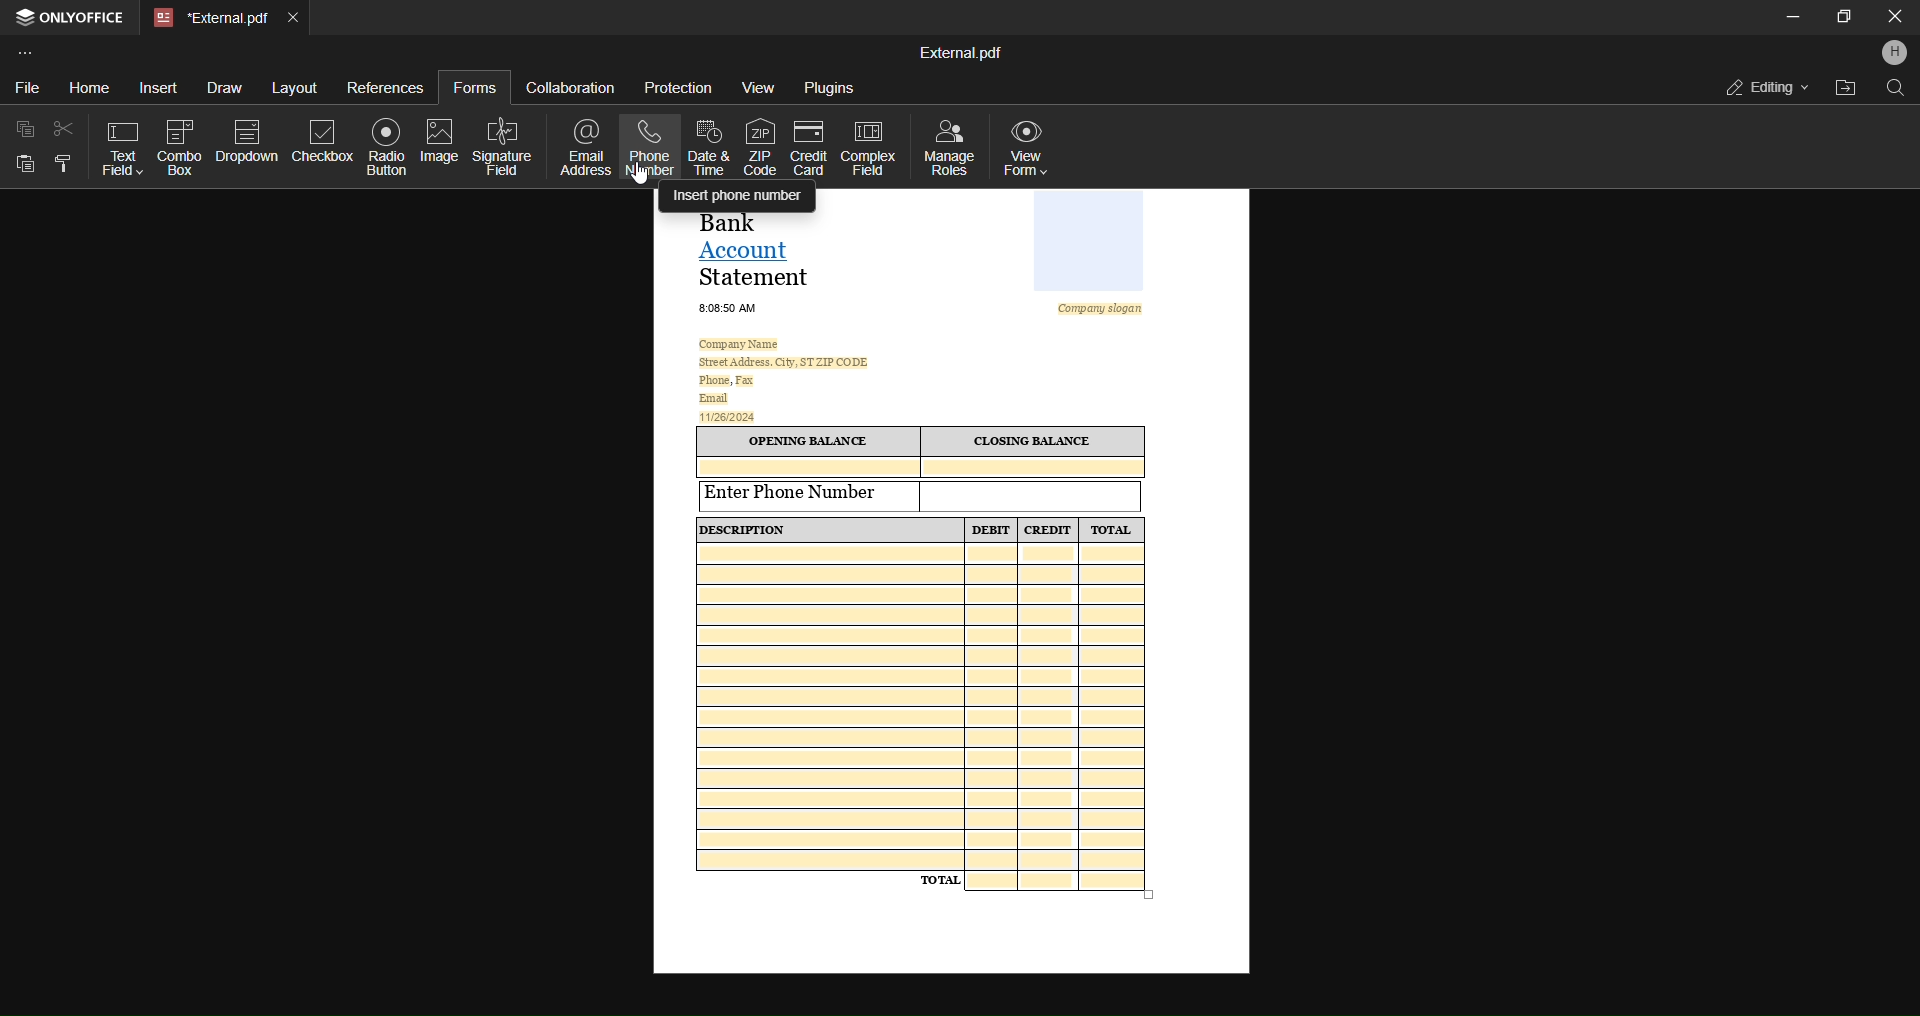 The image size is (1920, 1016). What do you see at coordinates (949, 147) in the screenshot?
I see `manage roles` at bounding box center [949, 147].